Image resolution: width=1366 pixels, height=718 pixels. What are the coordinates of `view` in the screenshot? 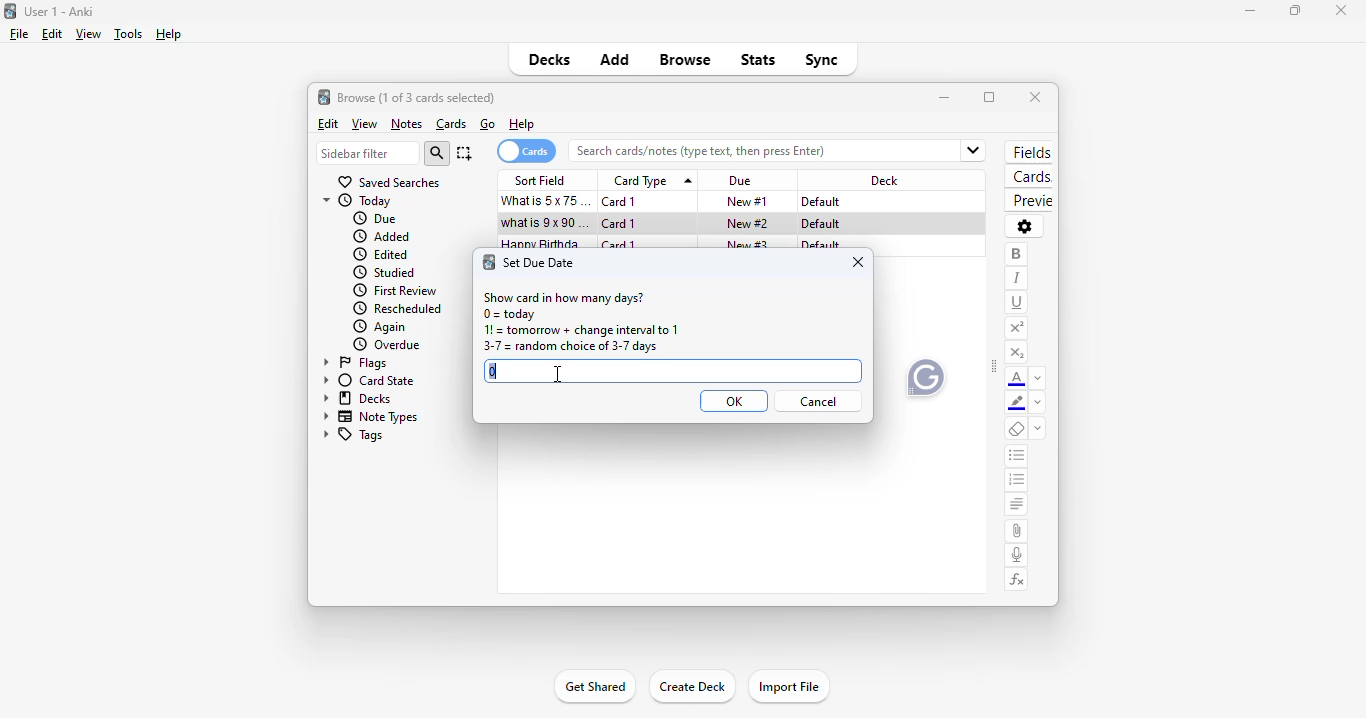 It's located at (365, 125).